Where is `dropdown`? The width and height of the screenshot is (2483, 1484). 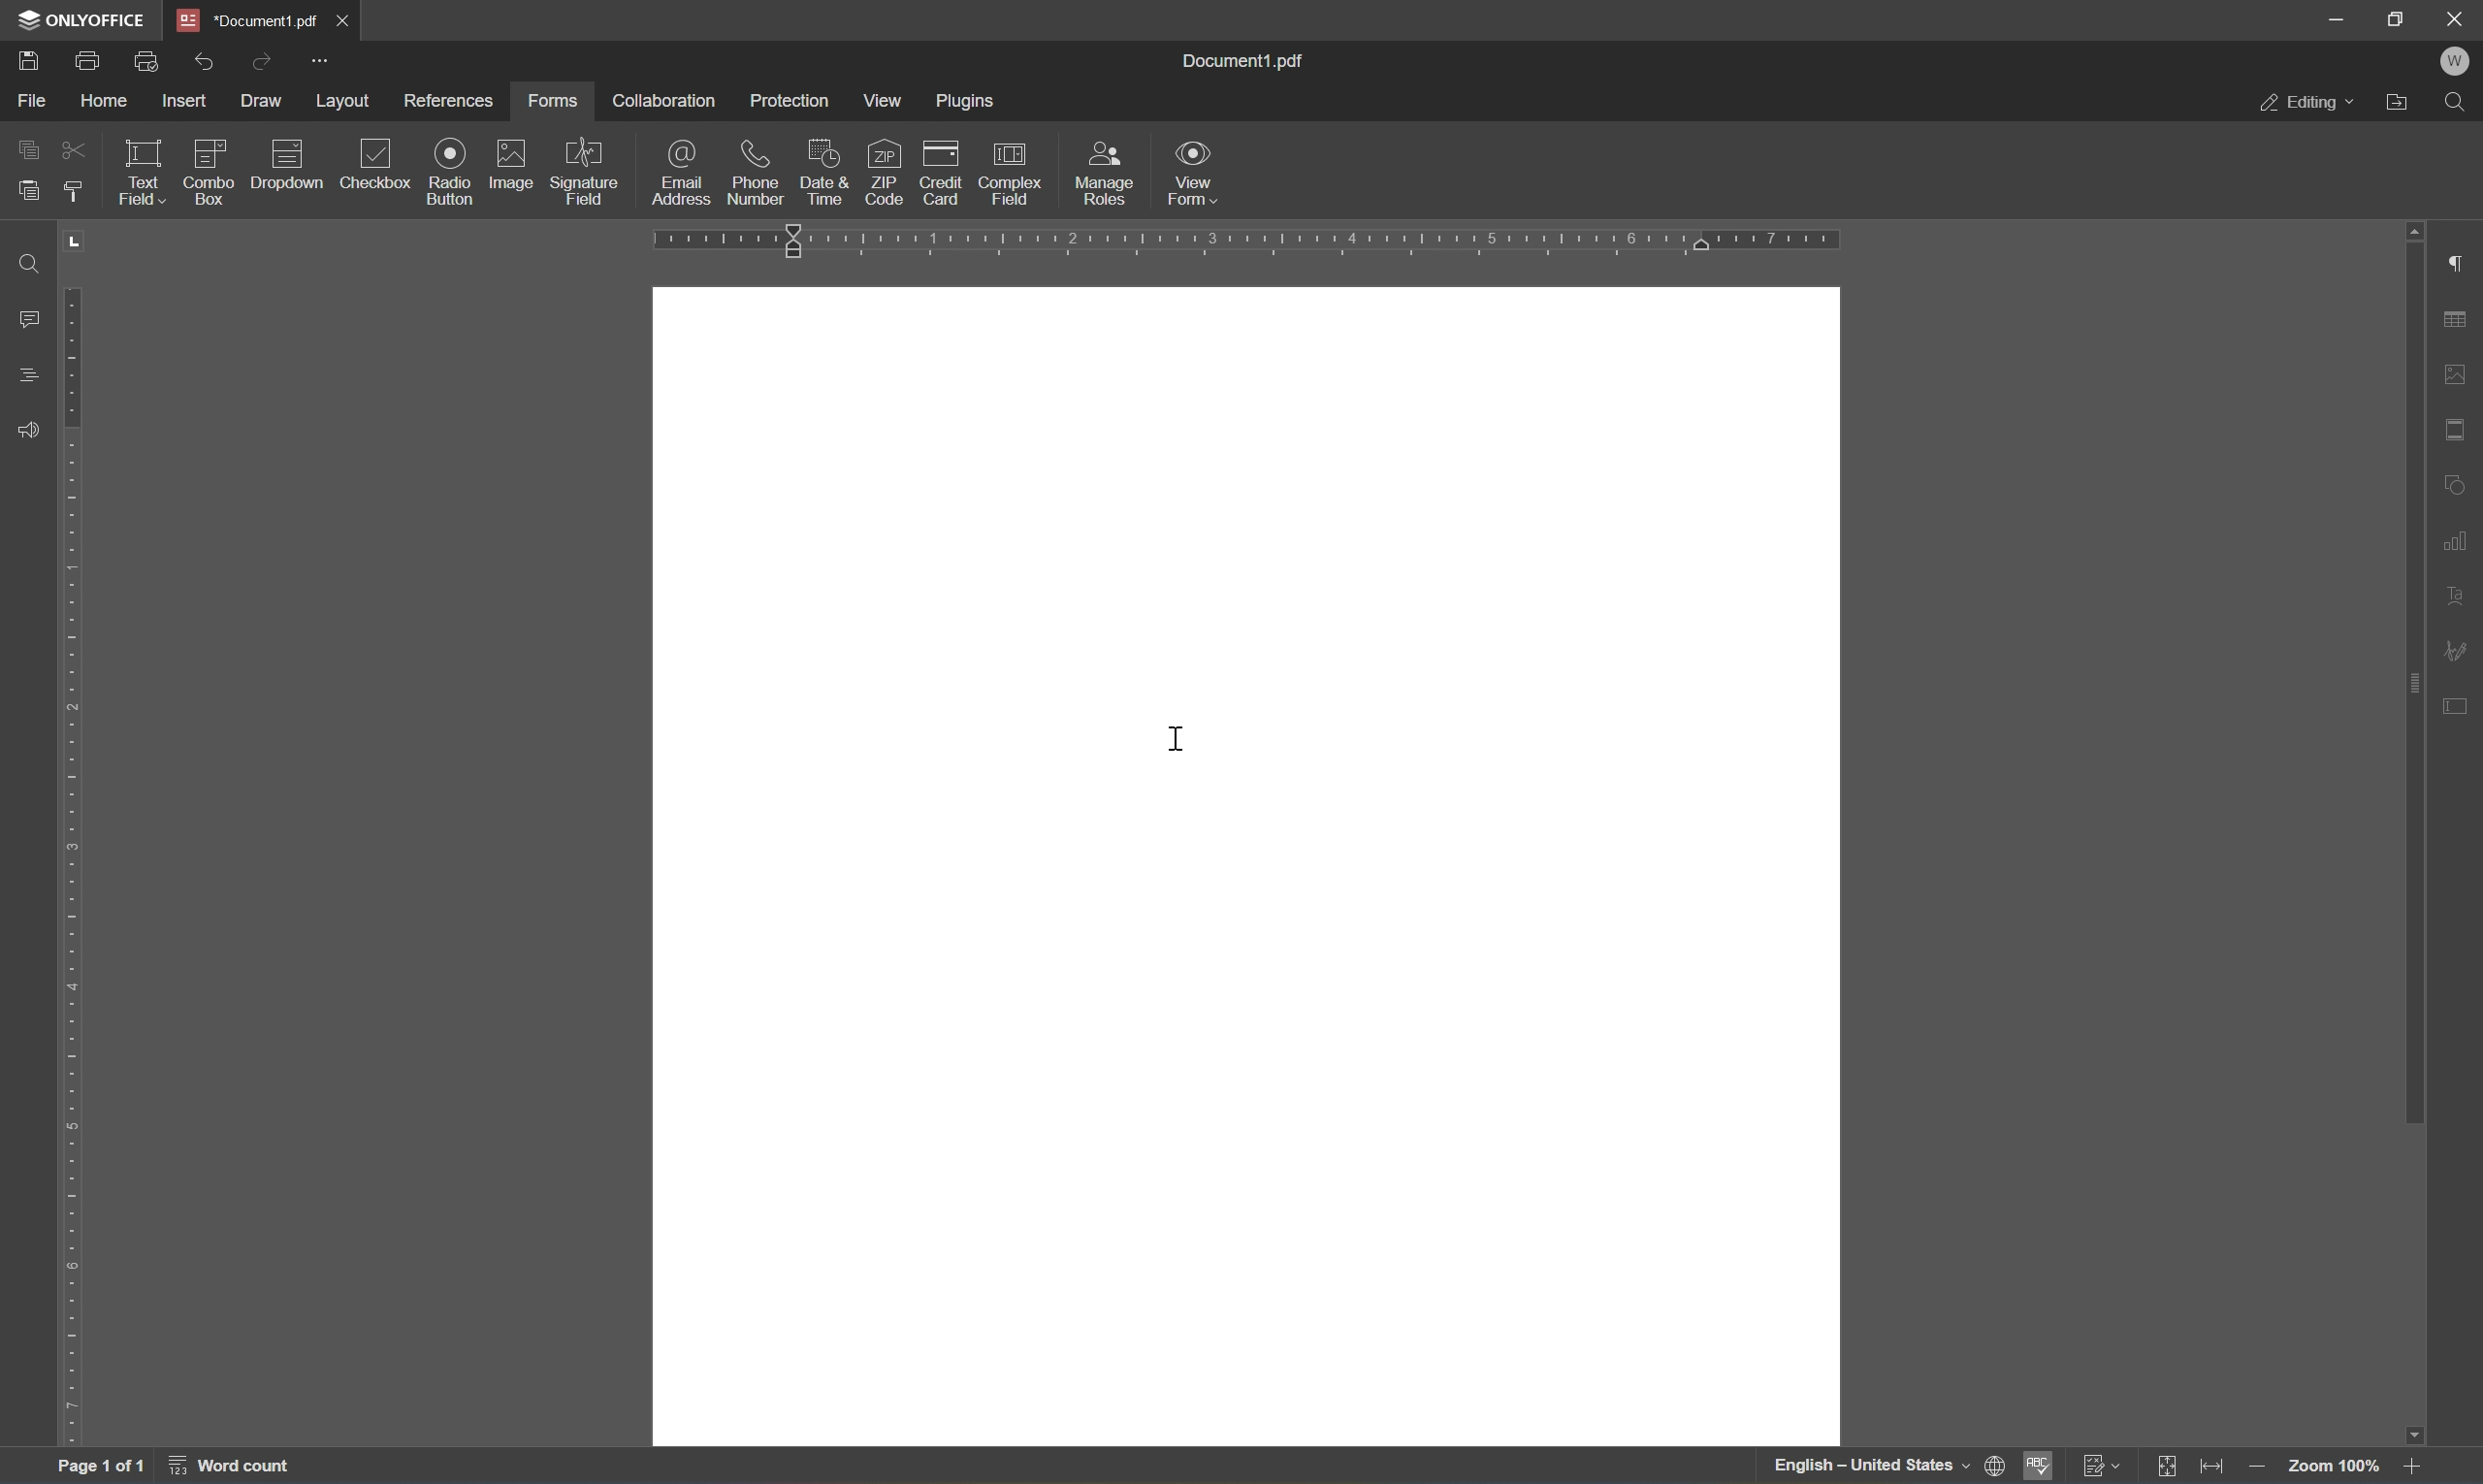 dropdown is located at coordinates (288, 170).